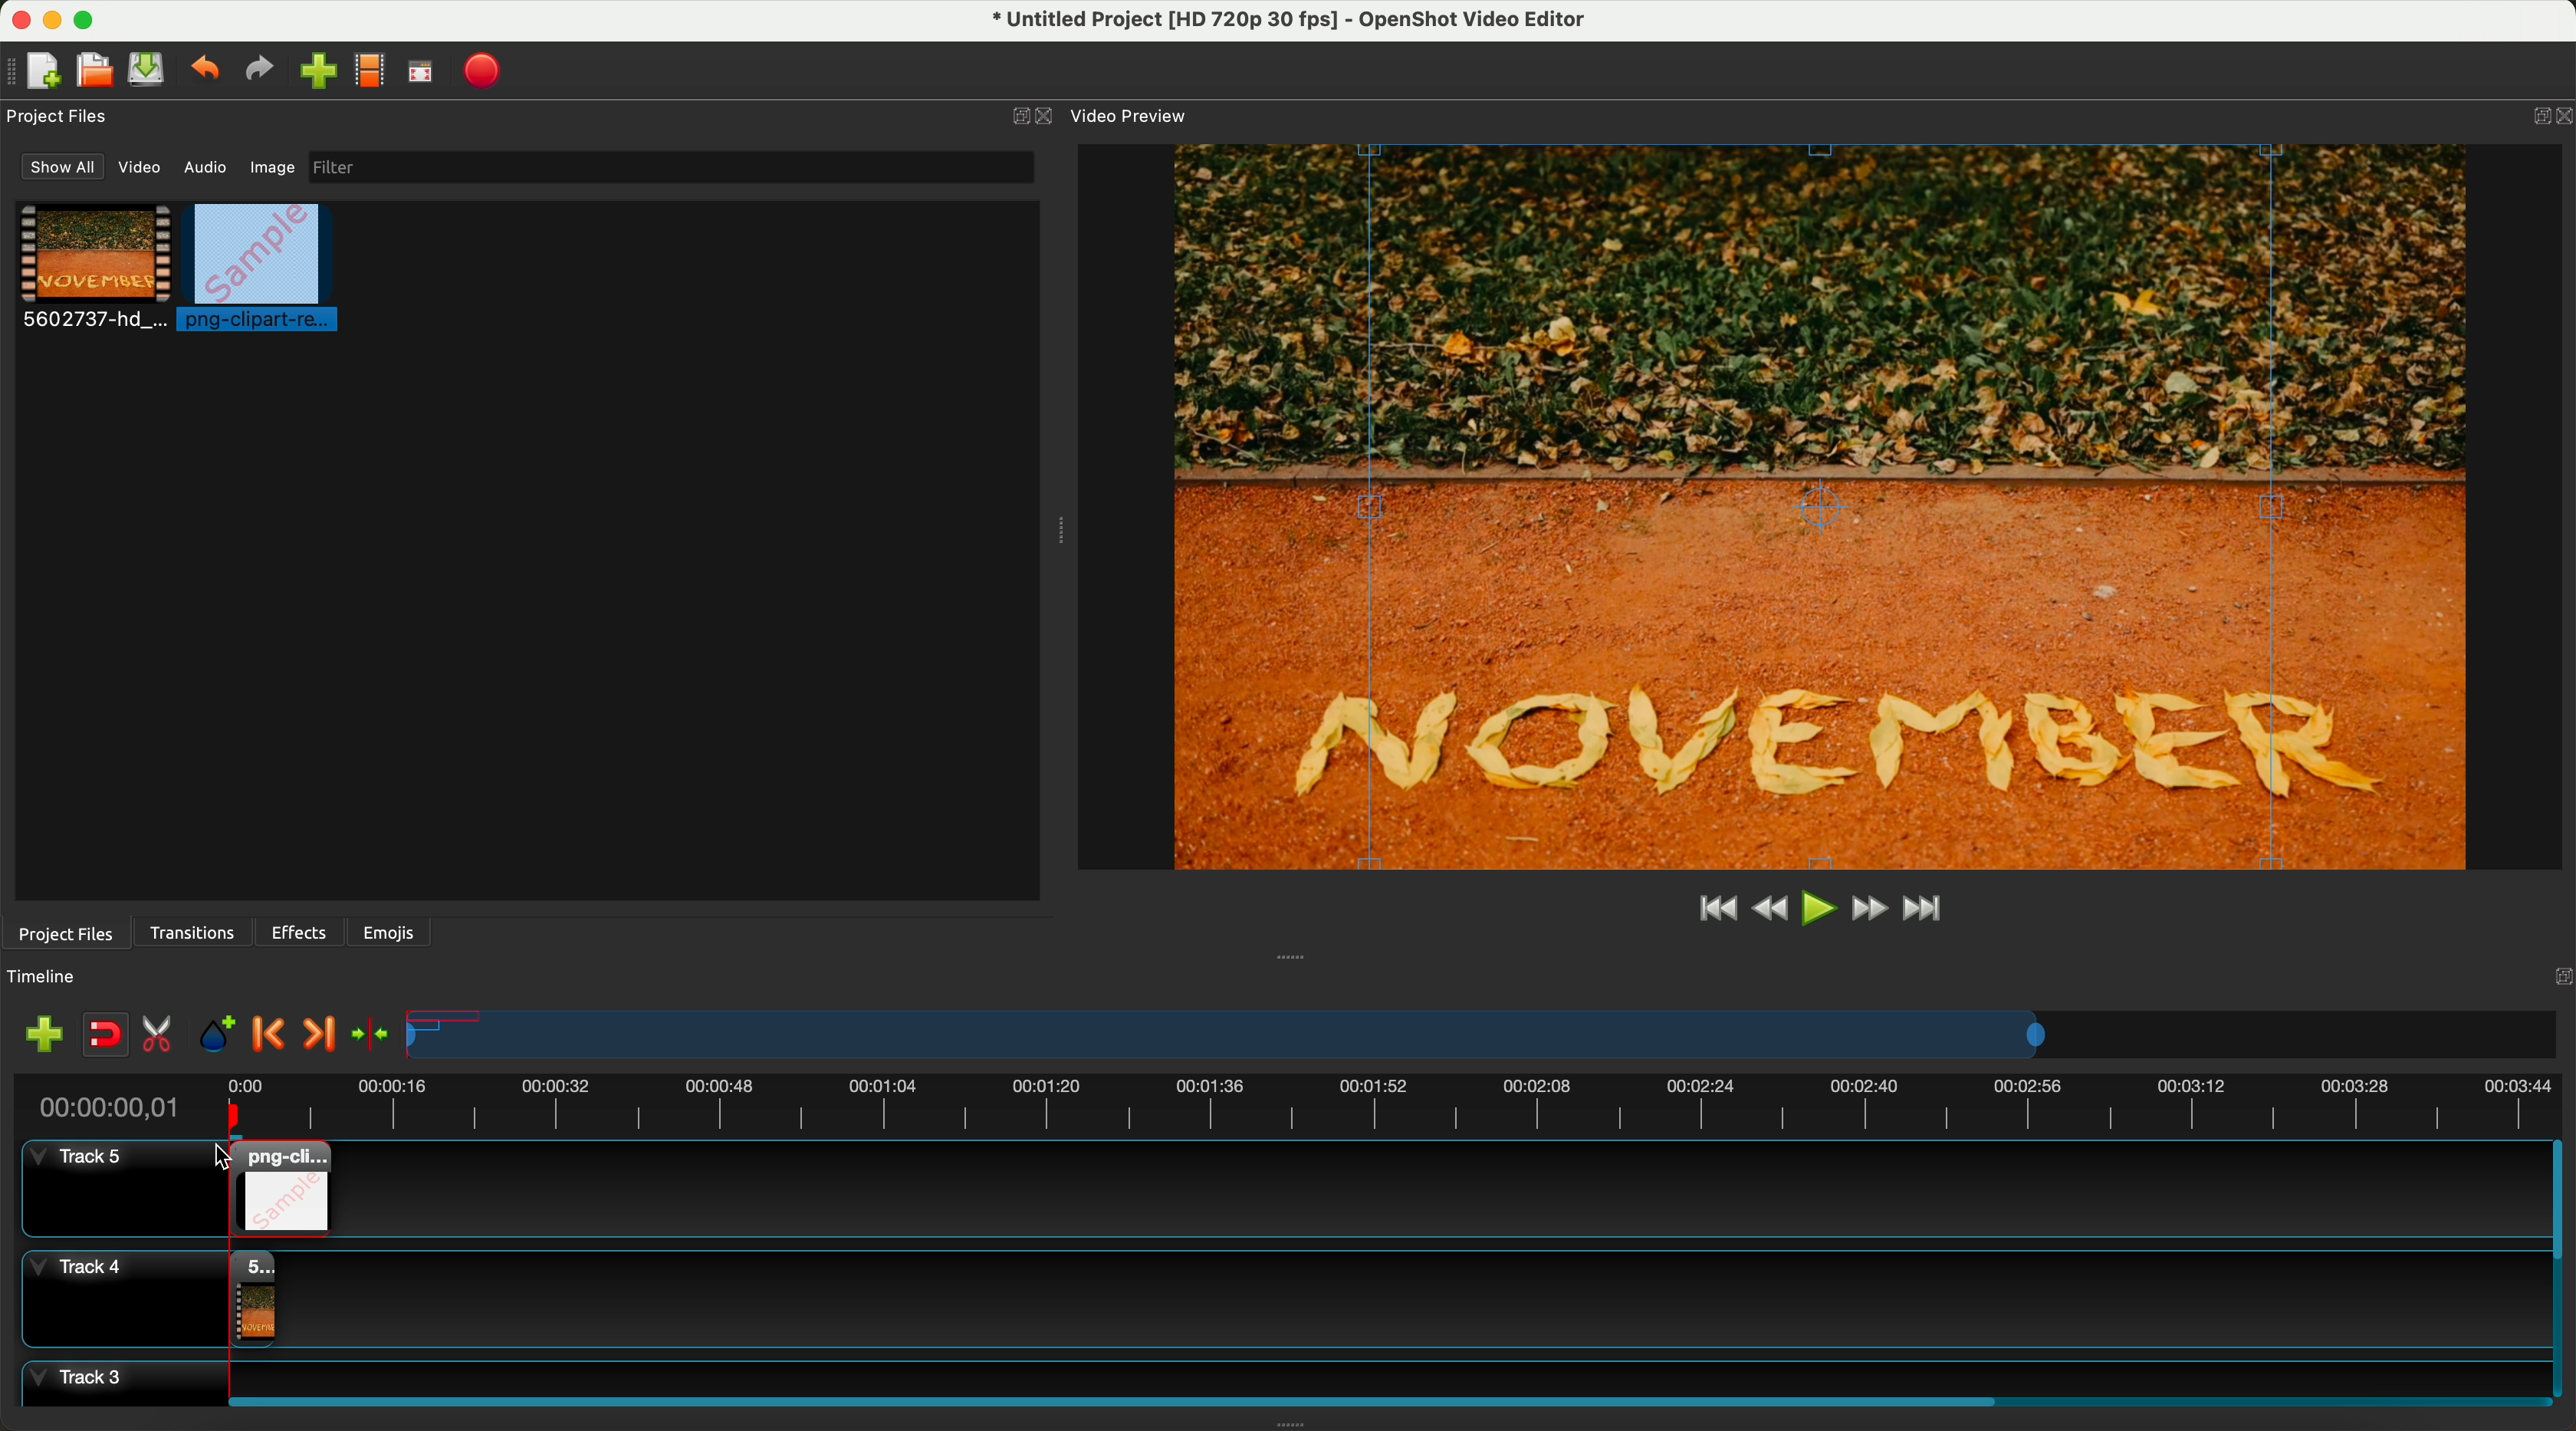  Describe the element at coordinates (1032, 117) in the screenshot. I see `close` at that location.